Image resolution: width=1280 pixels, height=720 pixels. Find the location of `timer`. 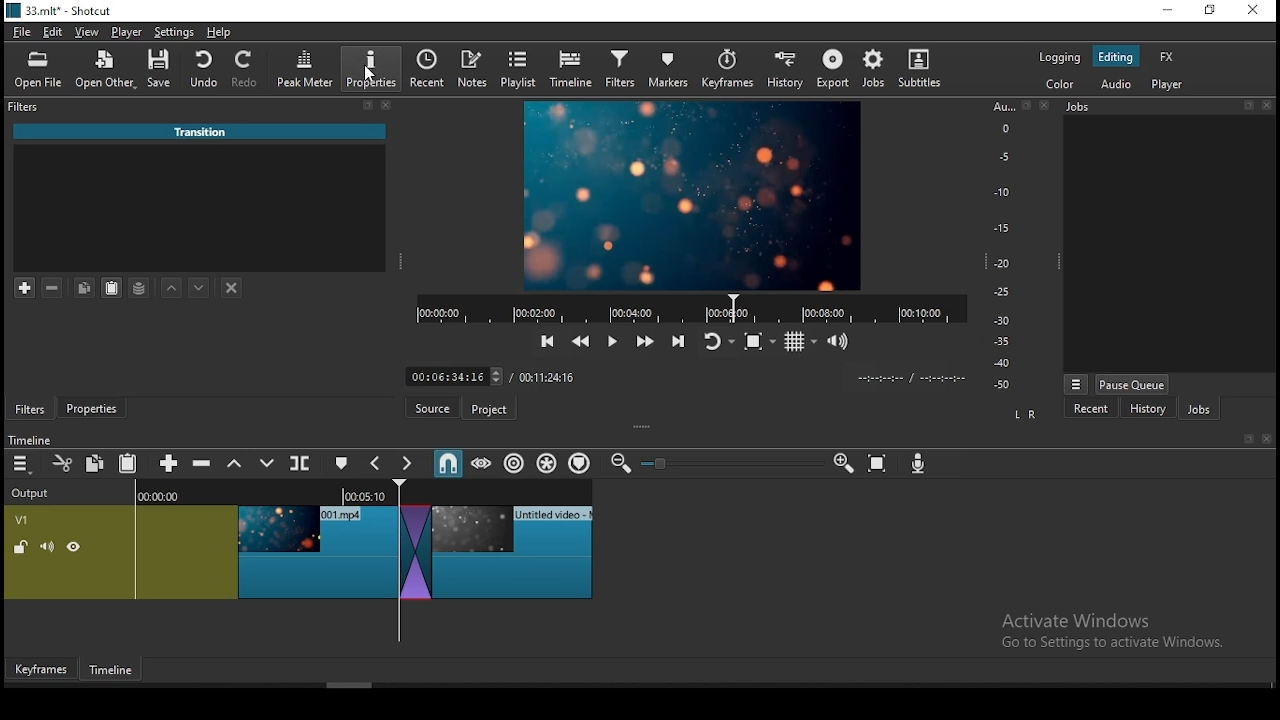

timer is located at coordinates (686, 308).